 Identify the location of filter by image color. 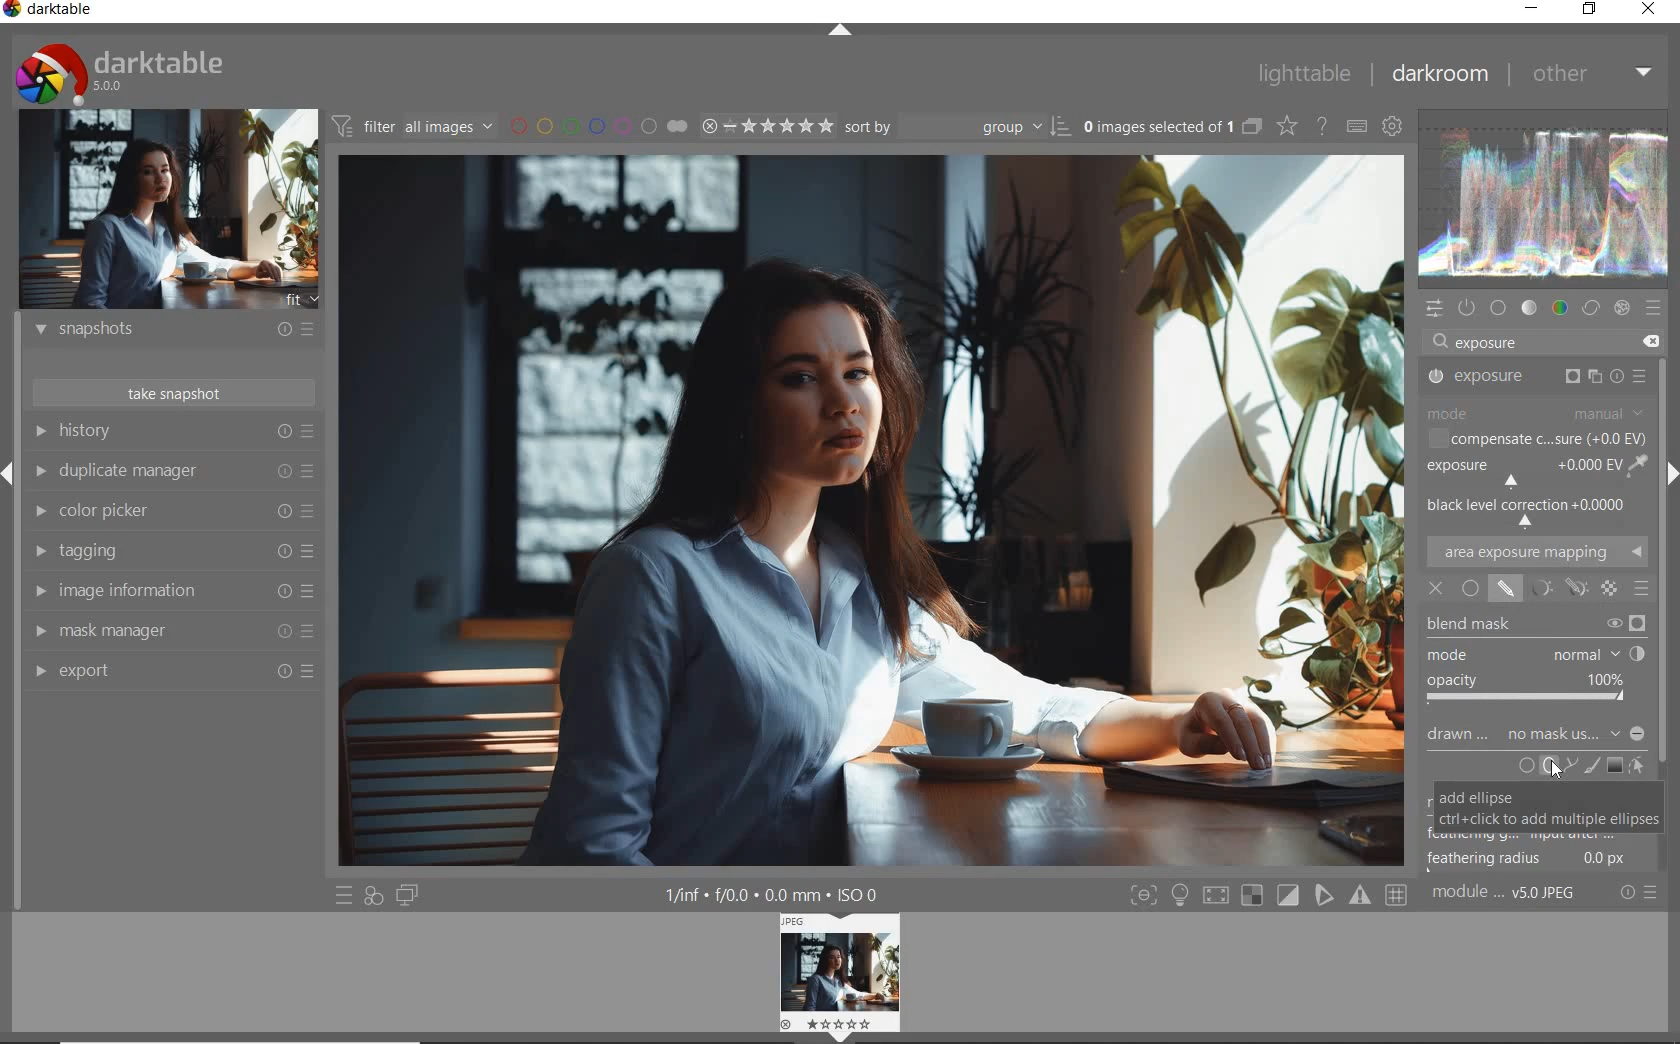
(599, 126).